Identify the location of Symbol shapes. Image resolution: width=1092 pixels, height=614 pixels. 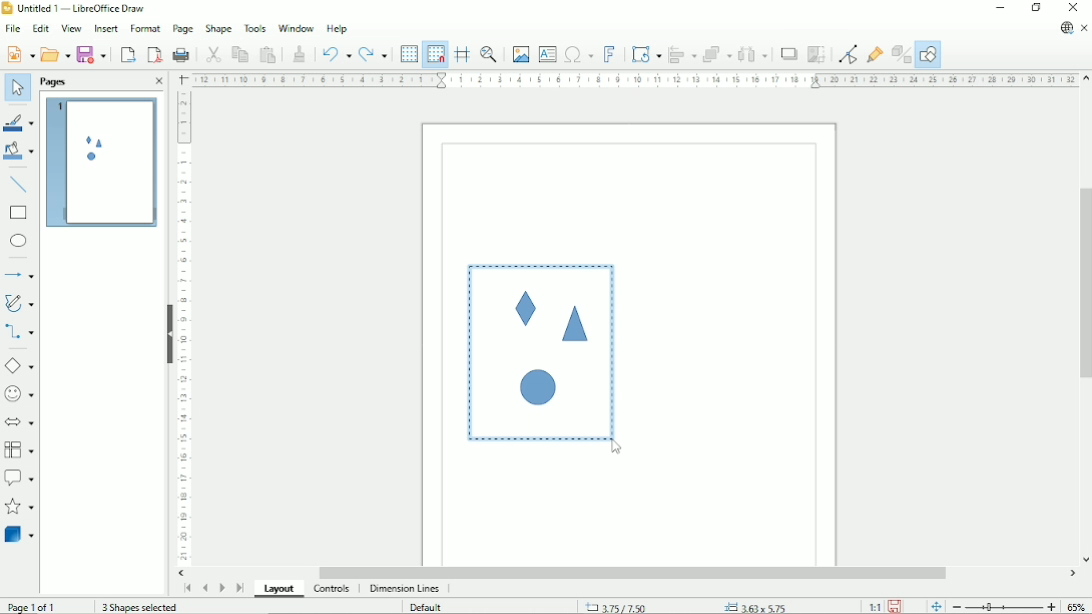
(20, 393).